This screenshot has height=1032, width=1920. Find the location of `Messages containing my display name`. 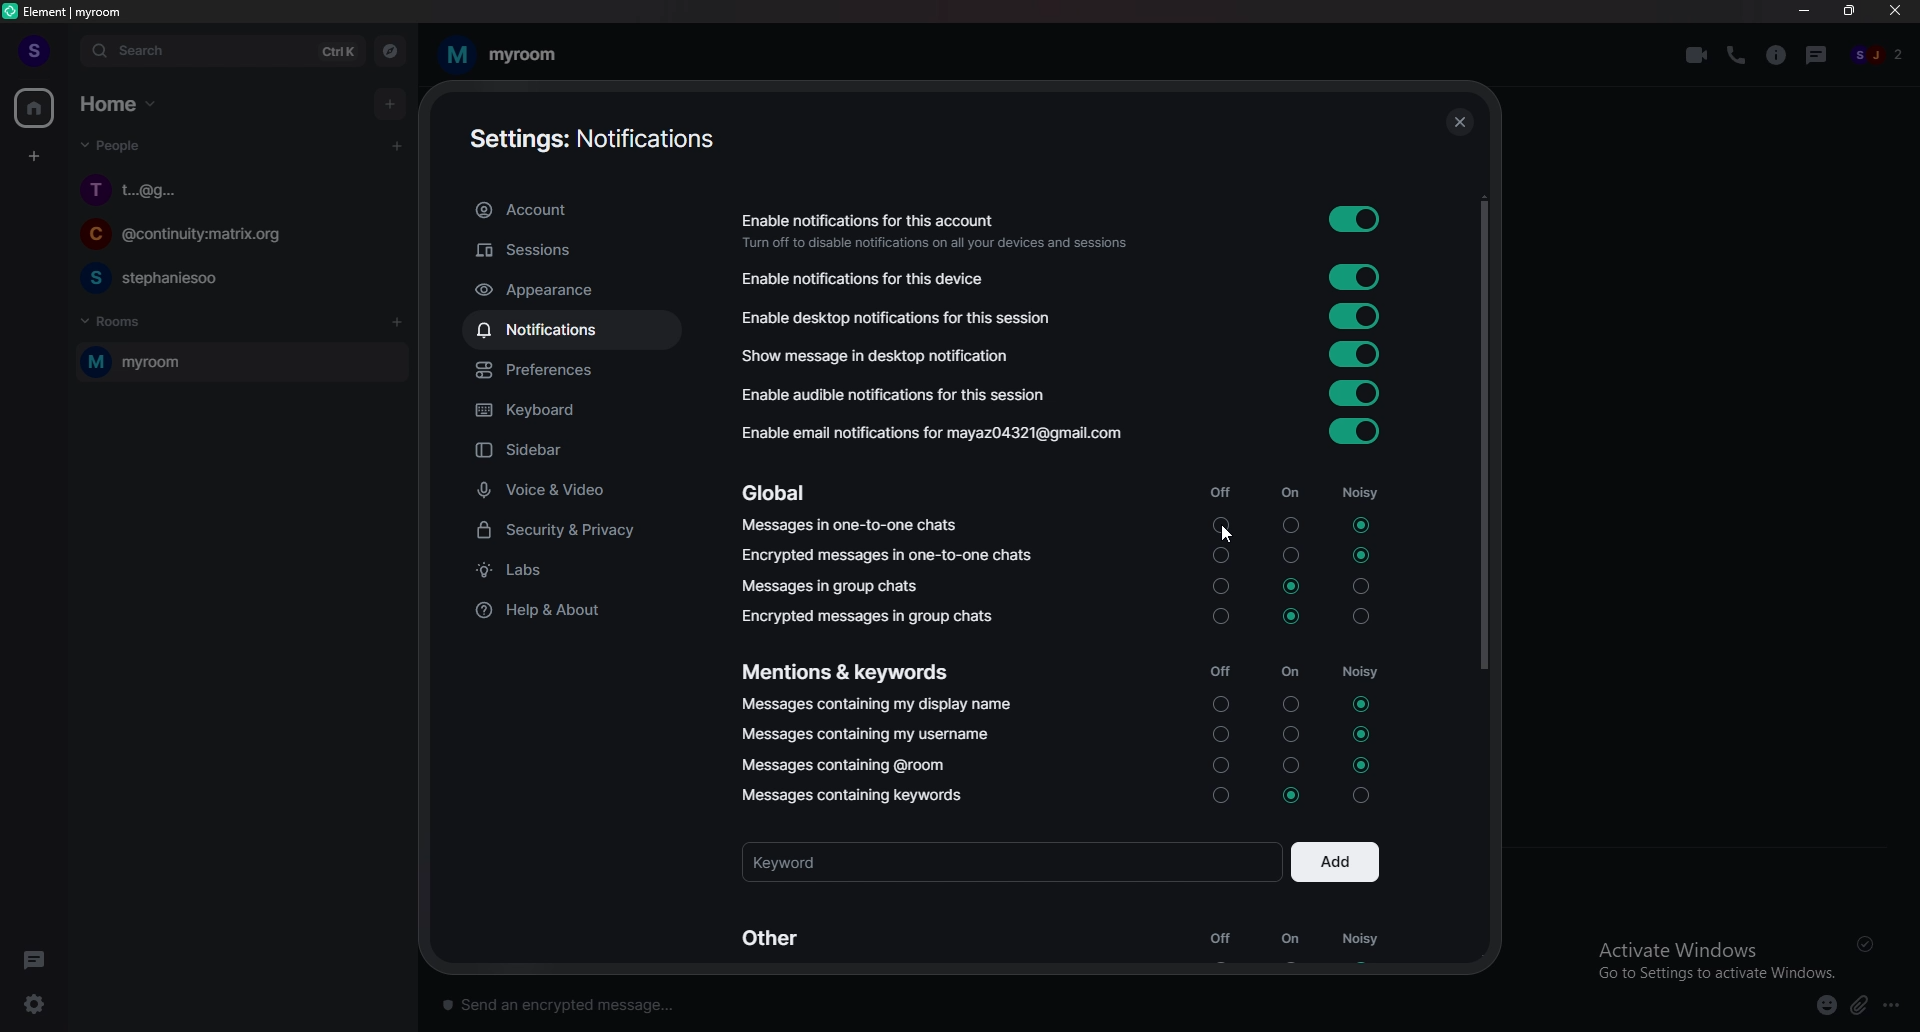

Messages containing my display name is located at coordinates (879, 706).